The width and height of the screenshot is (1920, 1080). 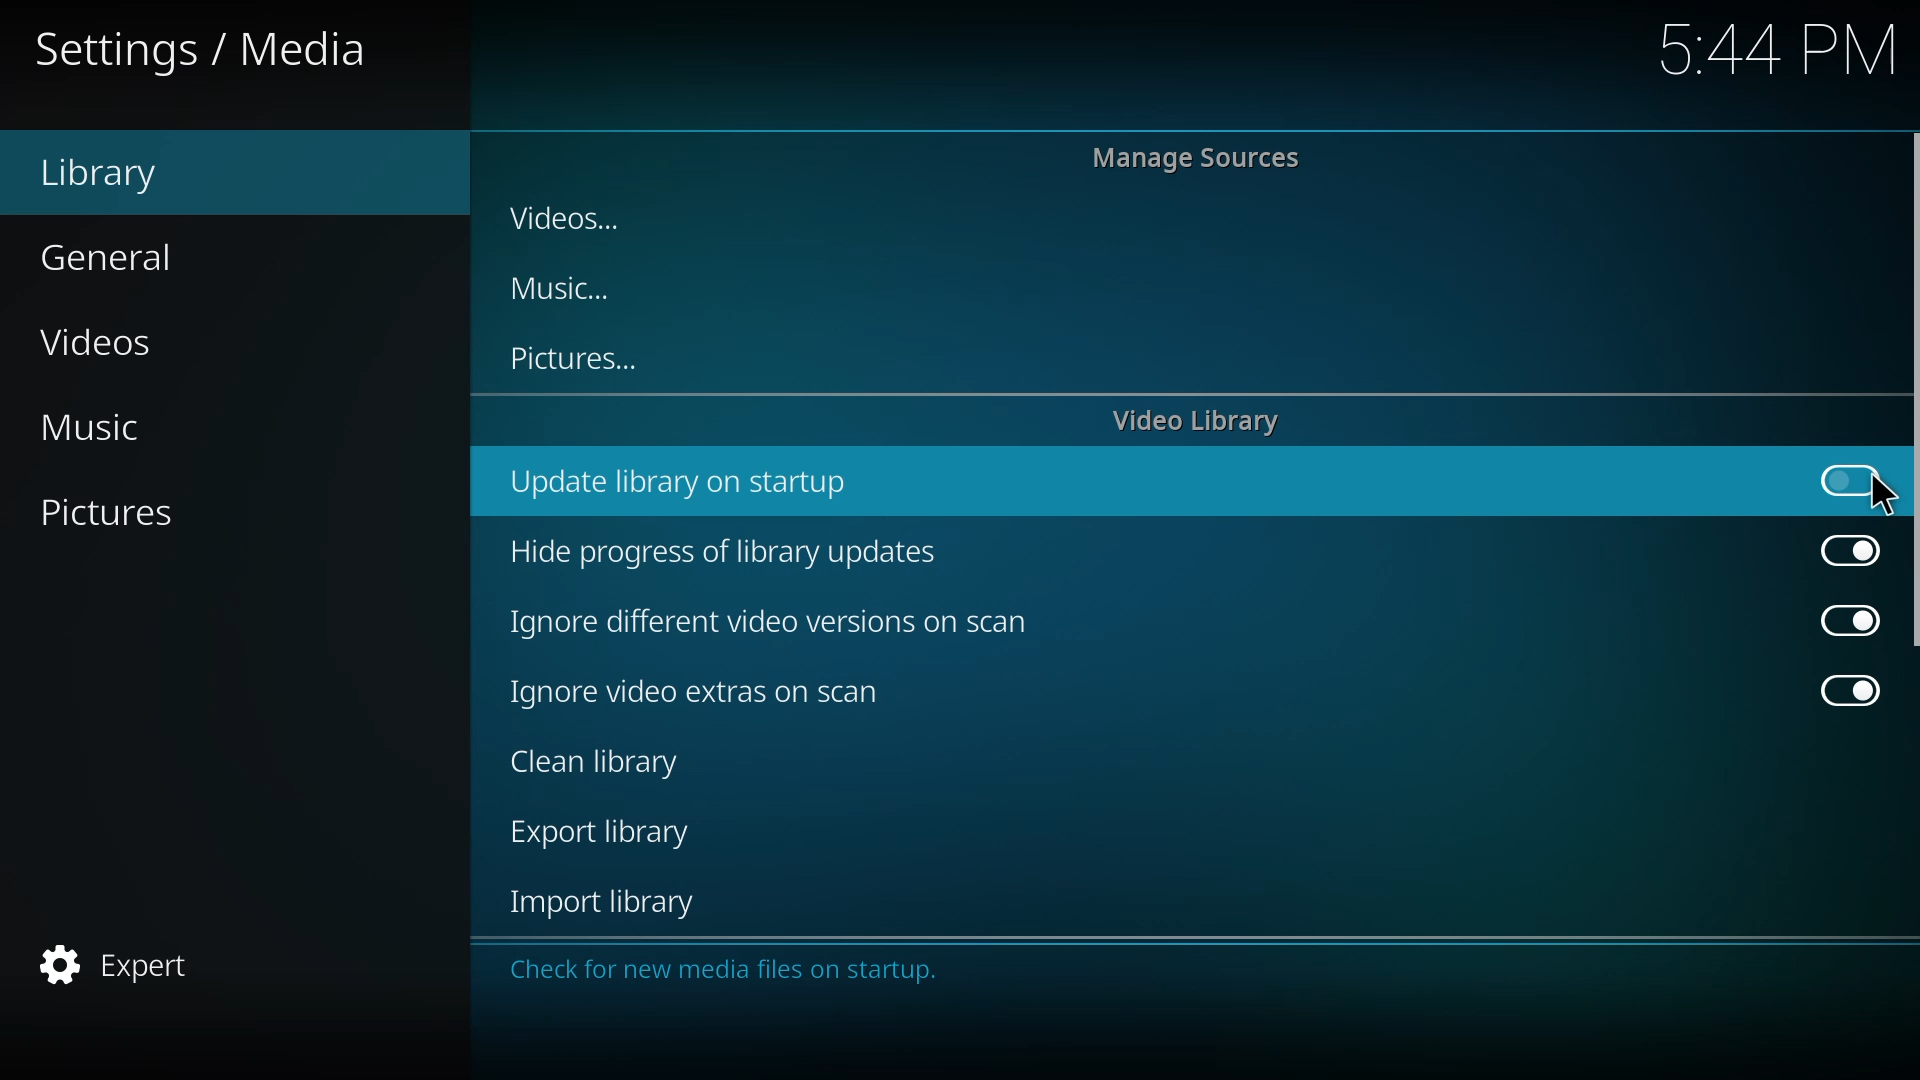 What do you see at coordinates (1843, 618) in the screenshot?
I see `enabled` at bounding box center [1843, 618].